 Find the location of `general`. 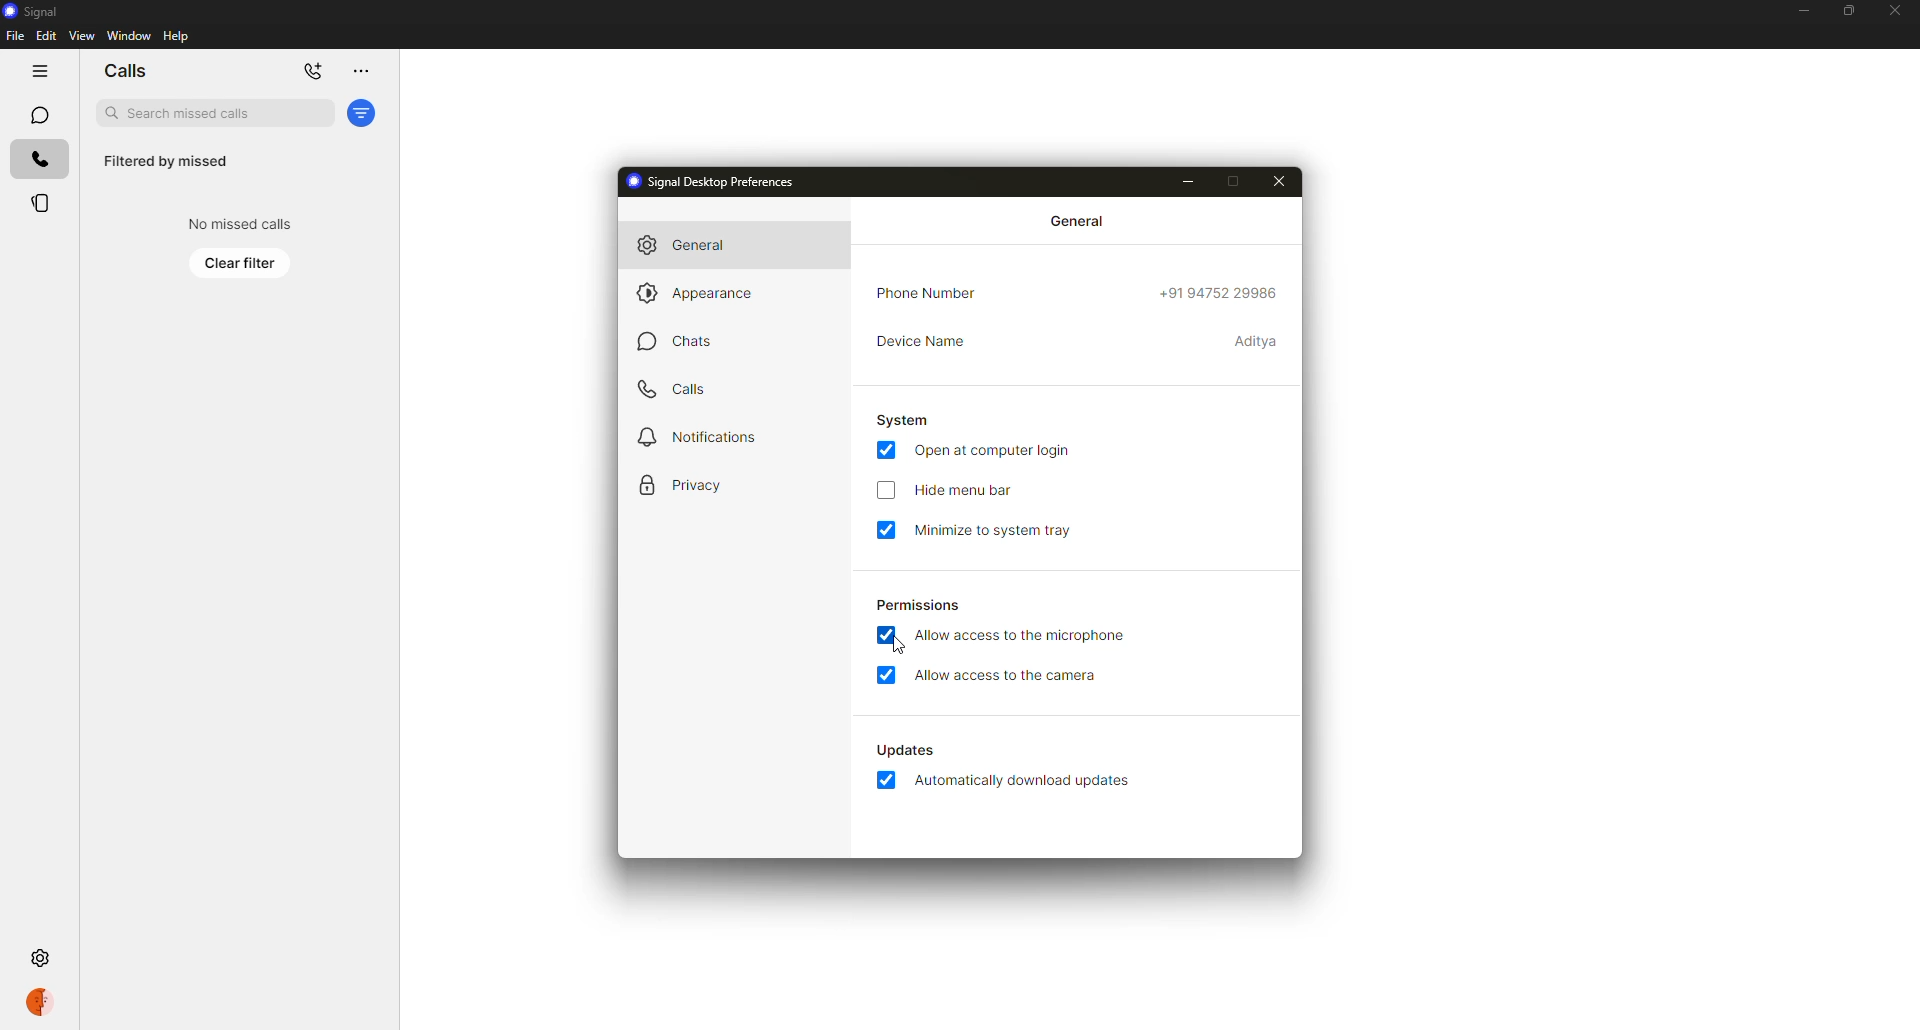

general is located at coordinates (694, 244).